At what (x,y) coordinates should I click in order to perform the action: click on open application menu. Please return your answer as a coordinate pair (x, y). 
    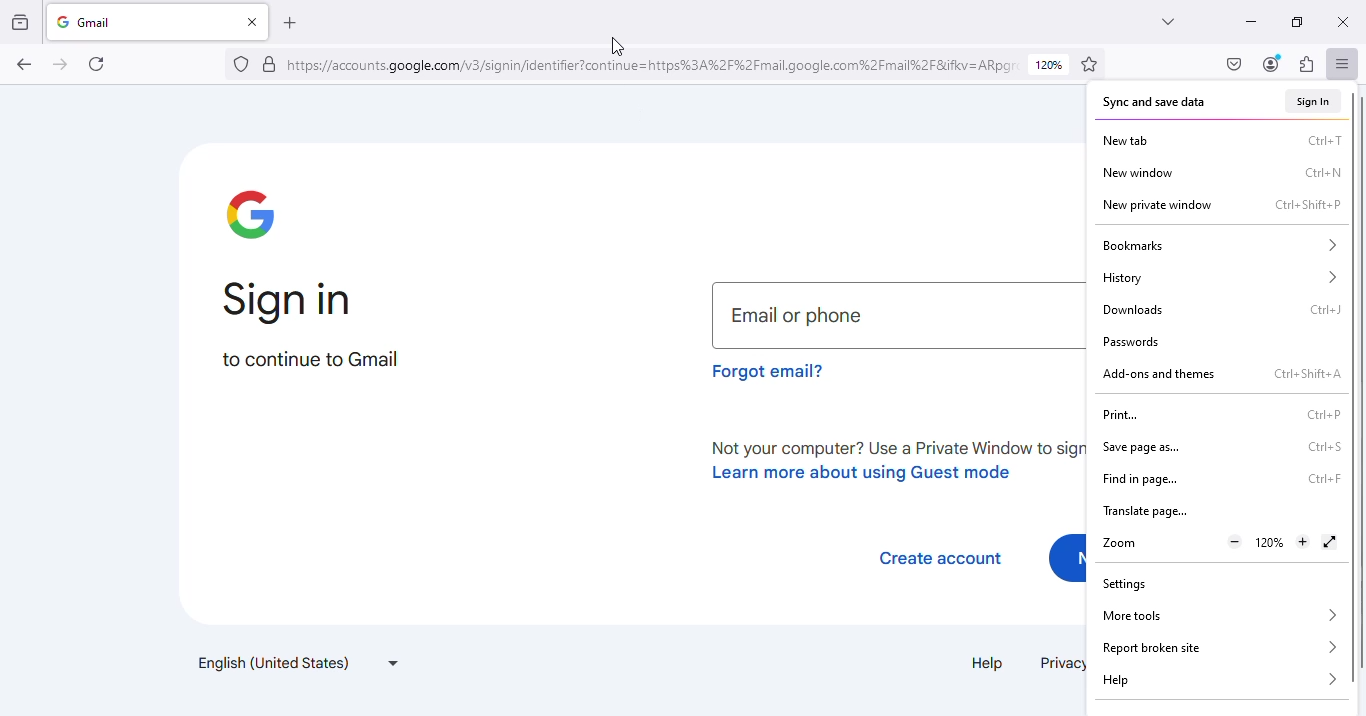
    Looking at the image, I should click on (1344, 63).